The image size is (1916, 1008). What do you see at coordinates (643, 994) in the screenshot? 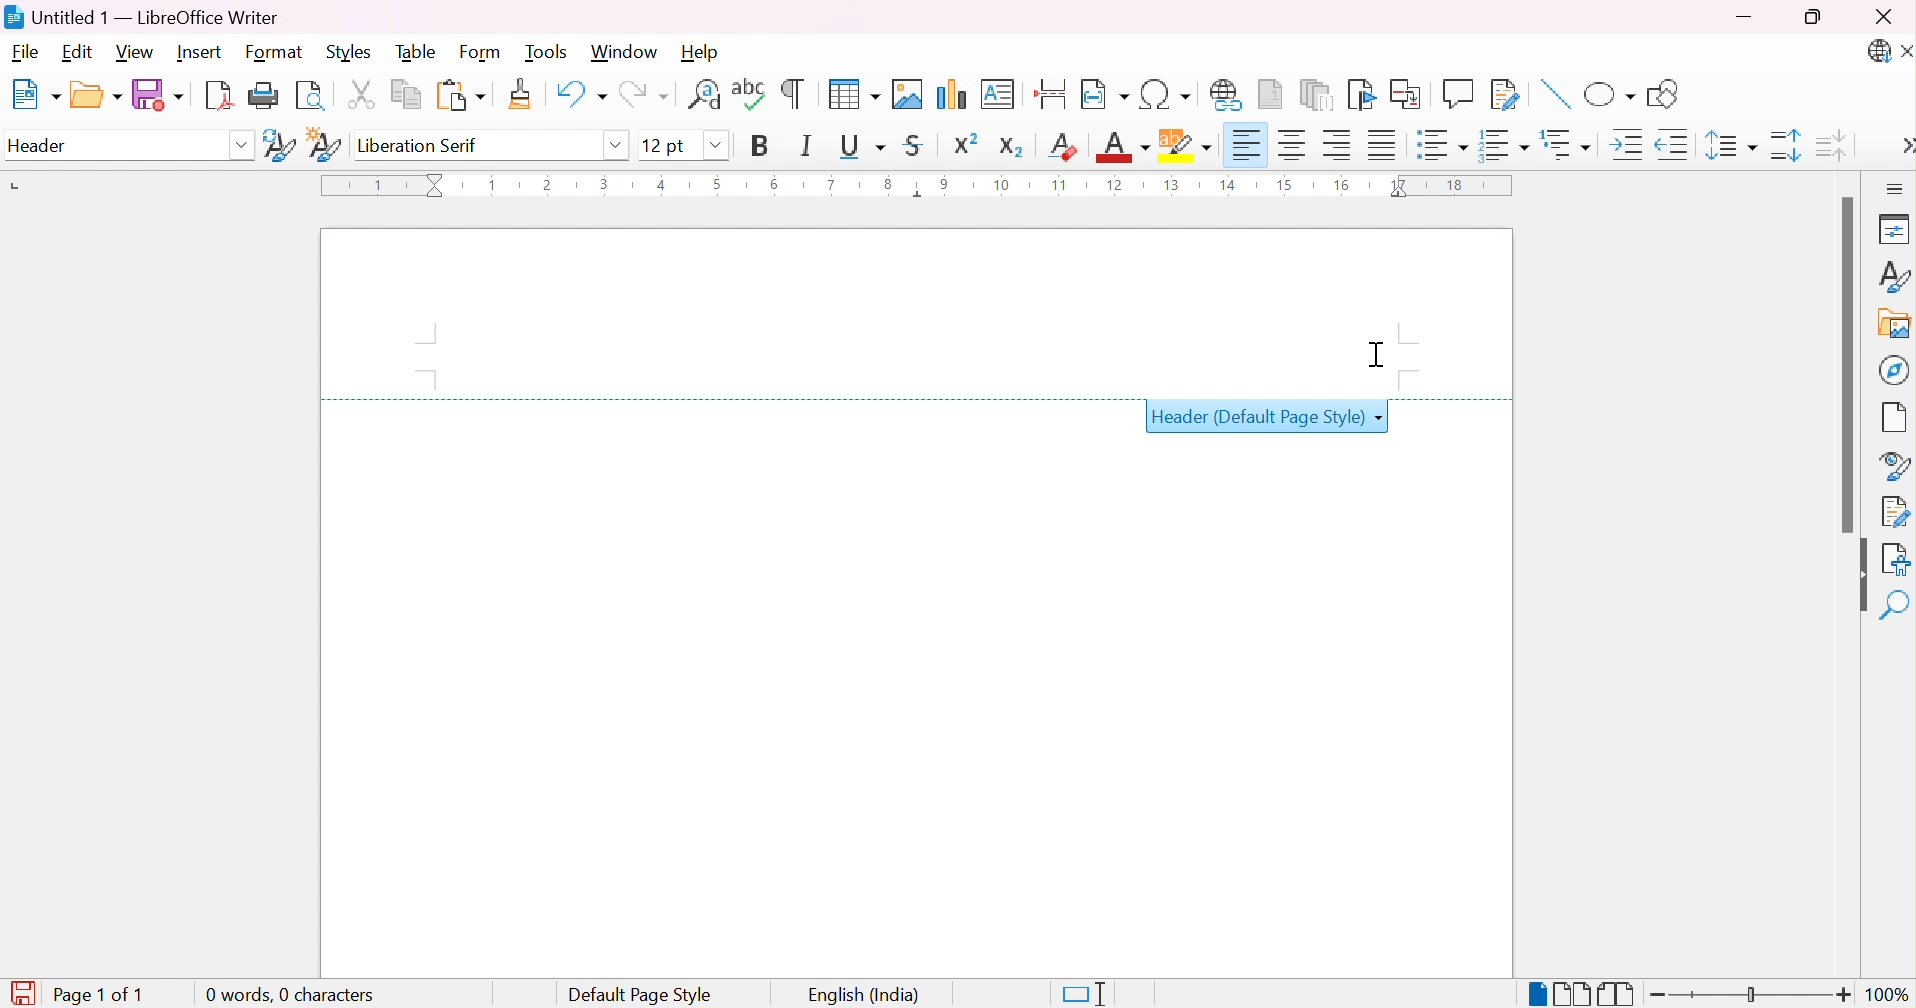
I see `Default page style` at bounding box center [643, 994].